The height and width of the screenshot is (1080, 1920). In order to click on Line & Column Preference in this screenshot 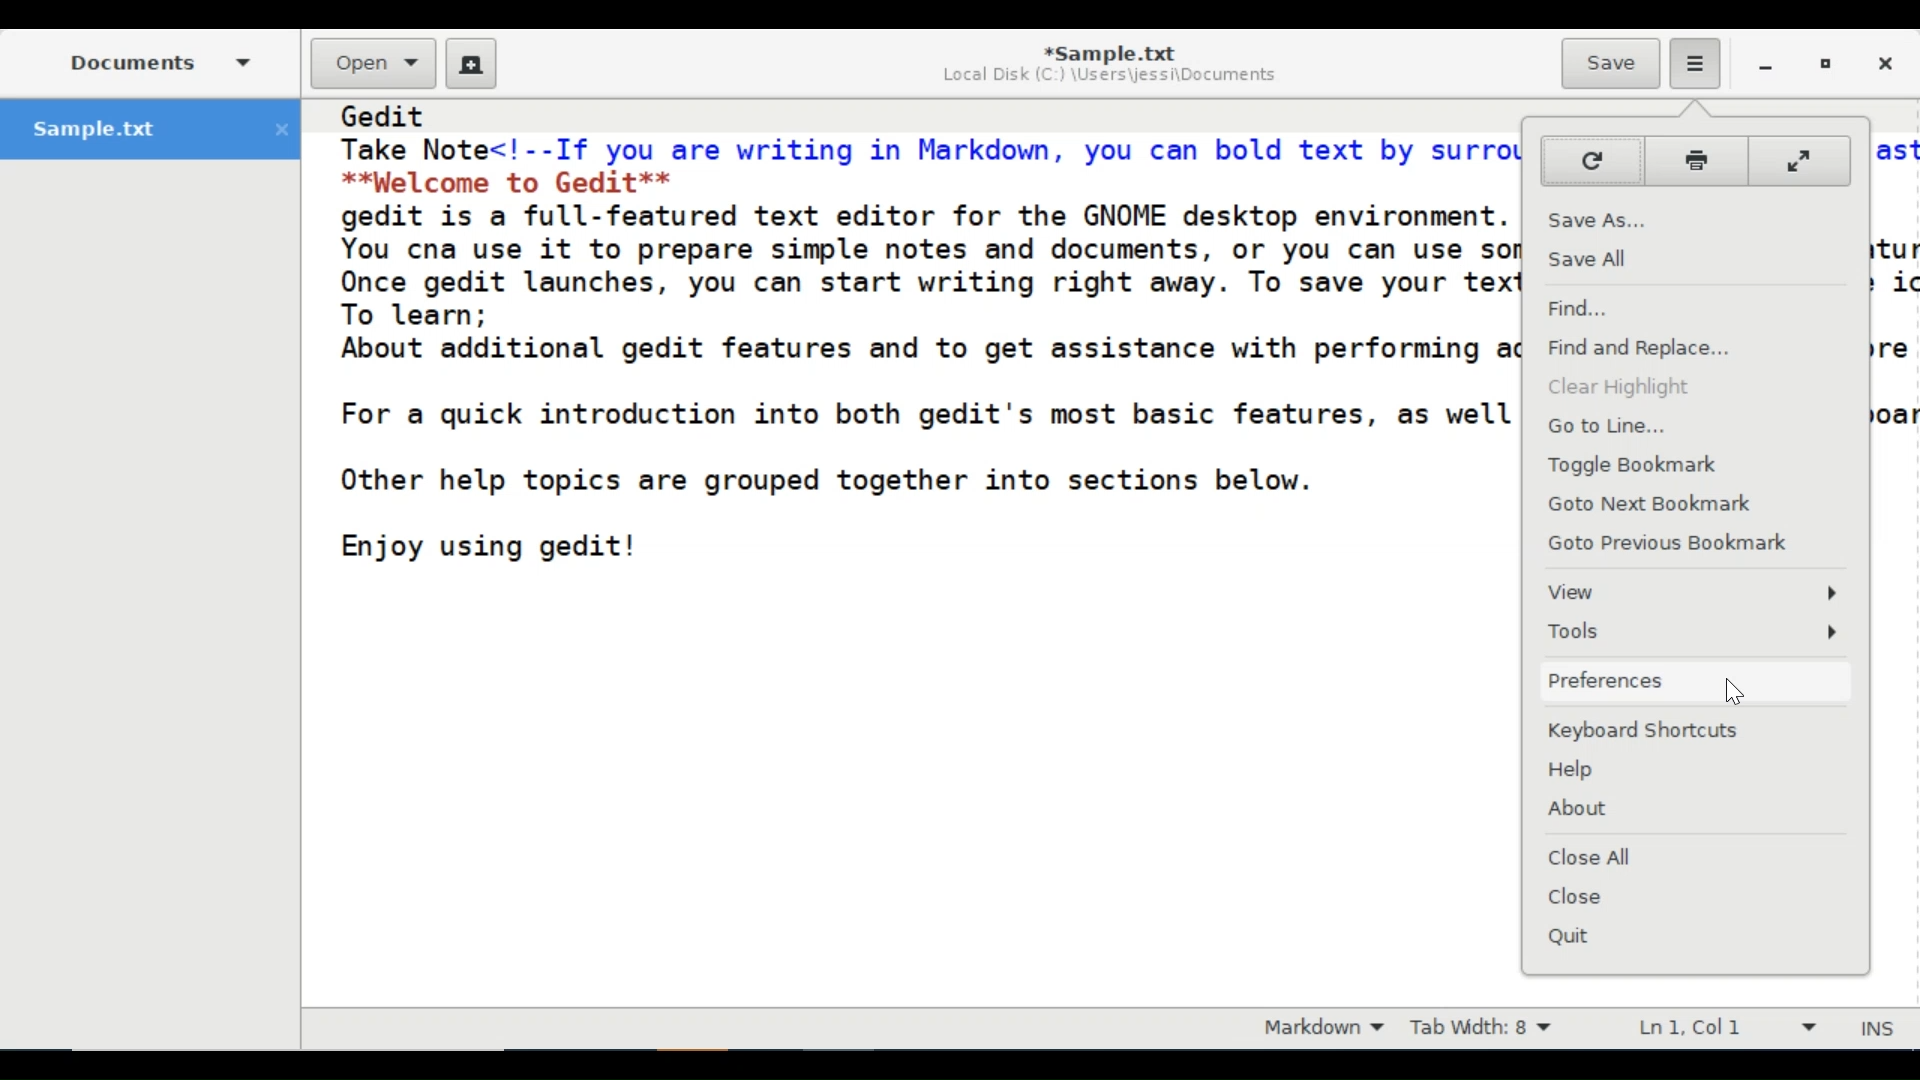, I will do `click(1721, 1026)`.